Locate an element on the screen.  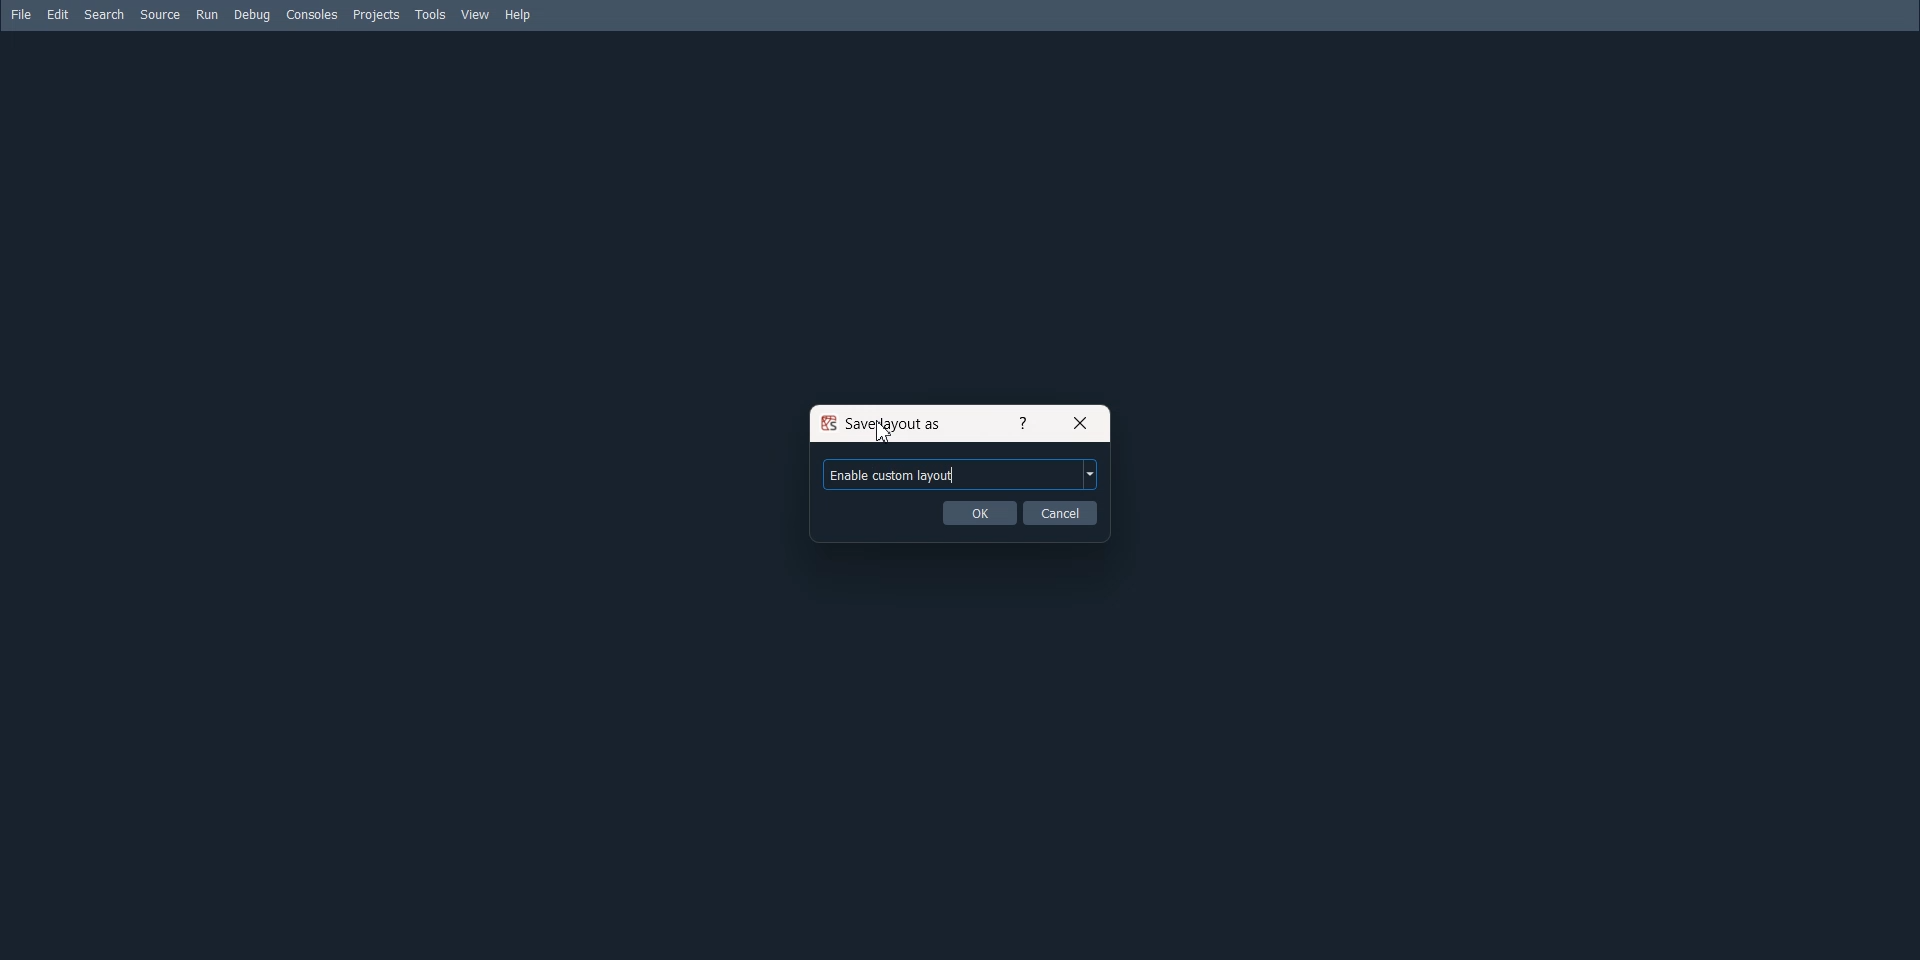
Get Help is located at coordinates (1021, 422).